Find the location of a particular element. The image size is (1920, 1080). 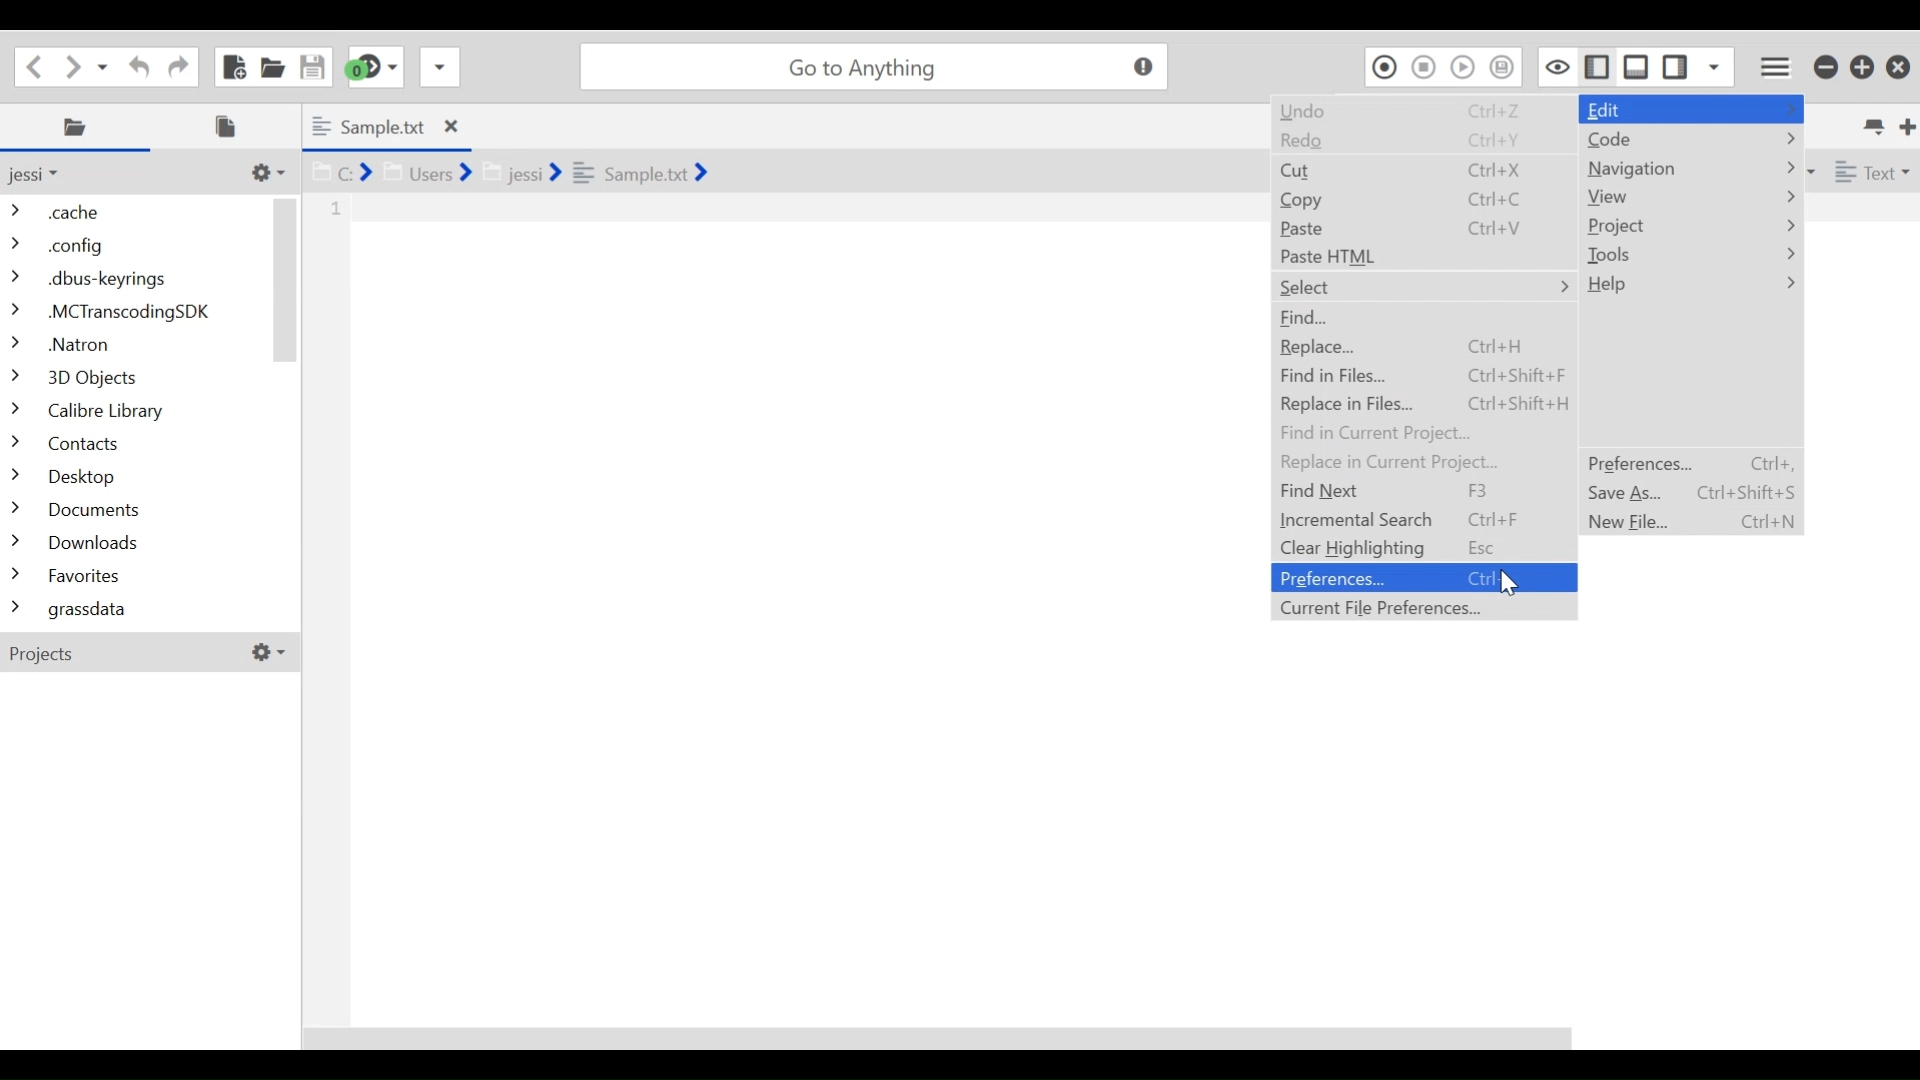

Tools is located at coordinates (1690, 256).